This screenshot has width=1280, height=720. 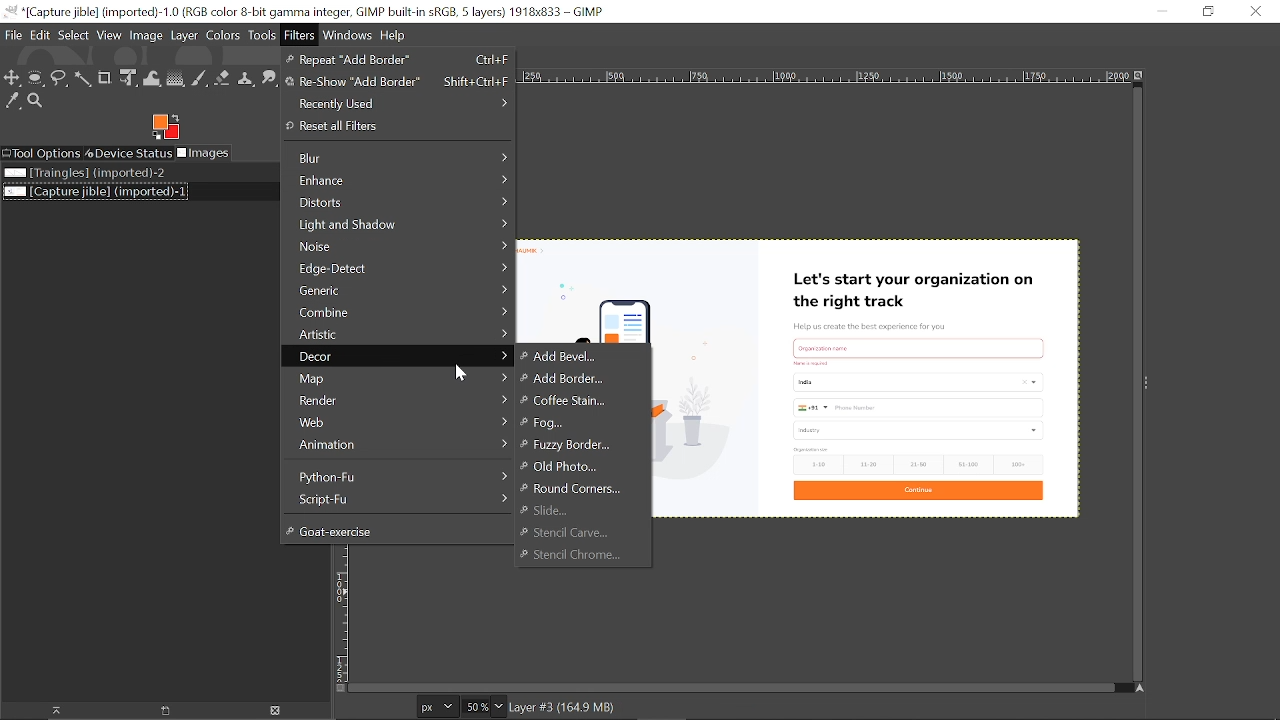 I want to click on Current image units, so click(x=438, y=707).